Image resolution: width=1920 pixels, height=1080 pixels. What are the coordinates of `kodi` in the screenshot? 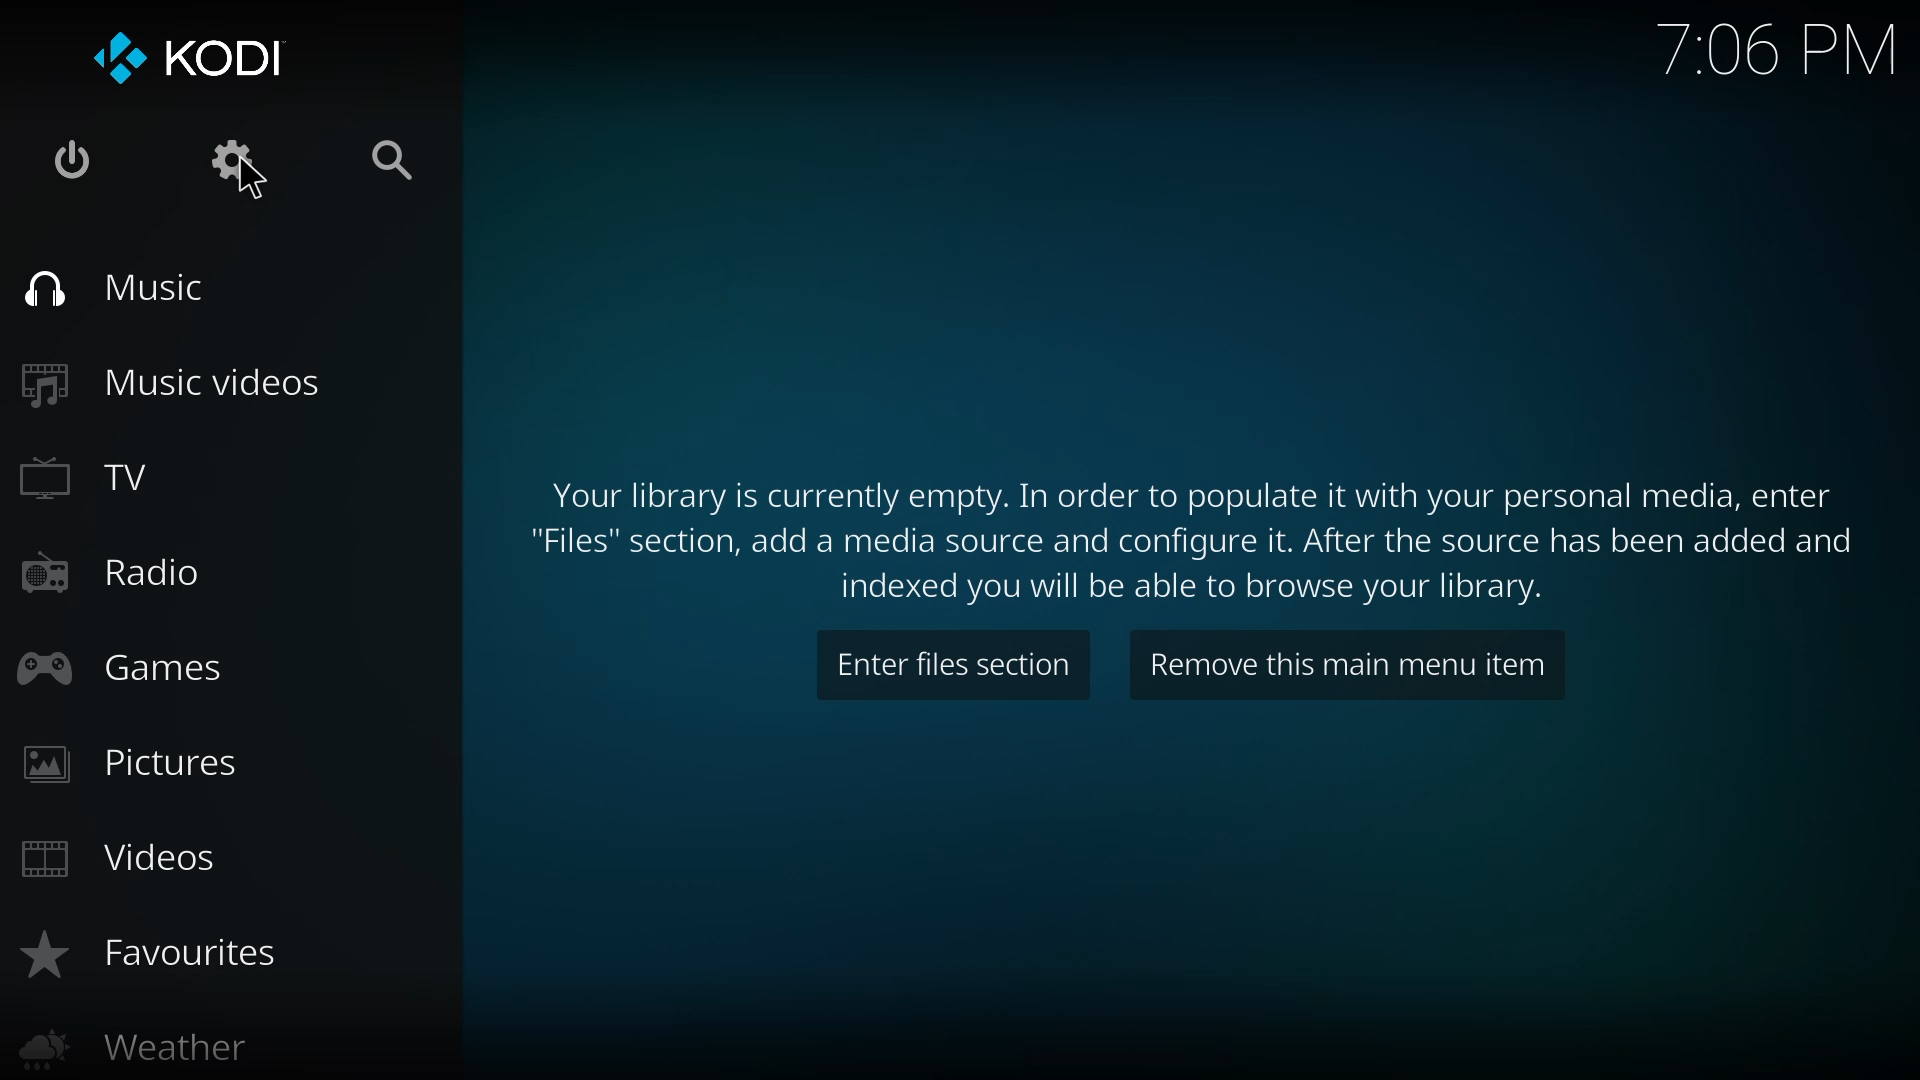 It's located at (186, 59).